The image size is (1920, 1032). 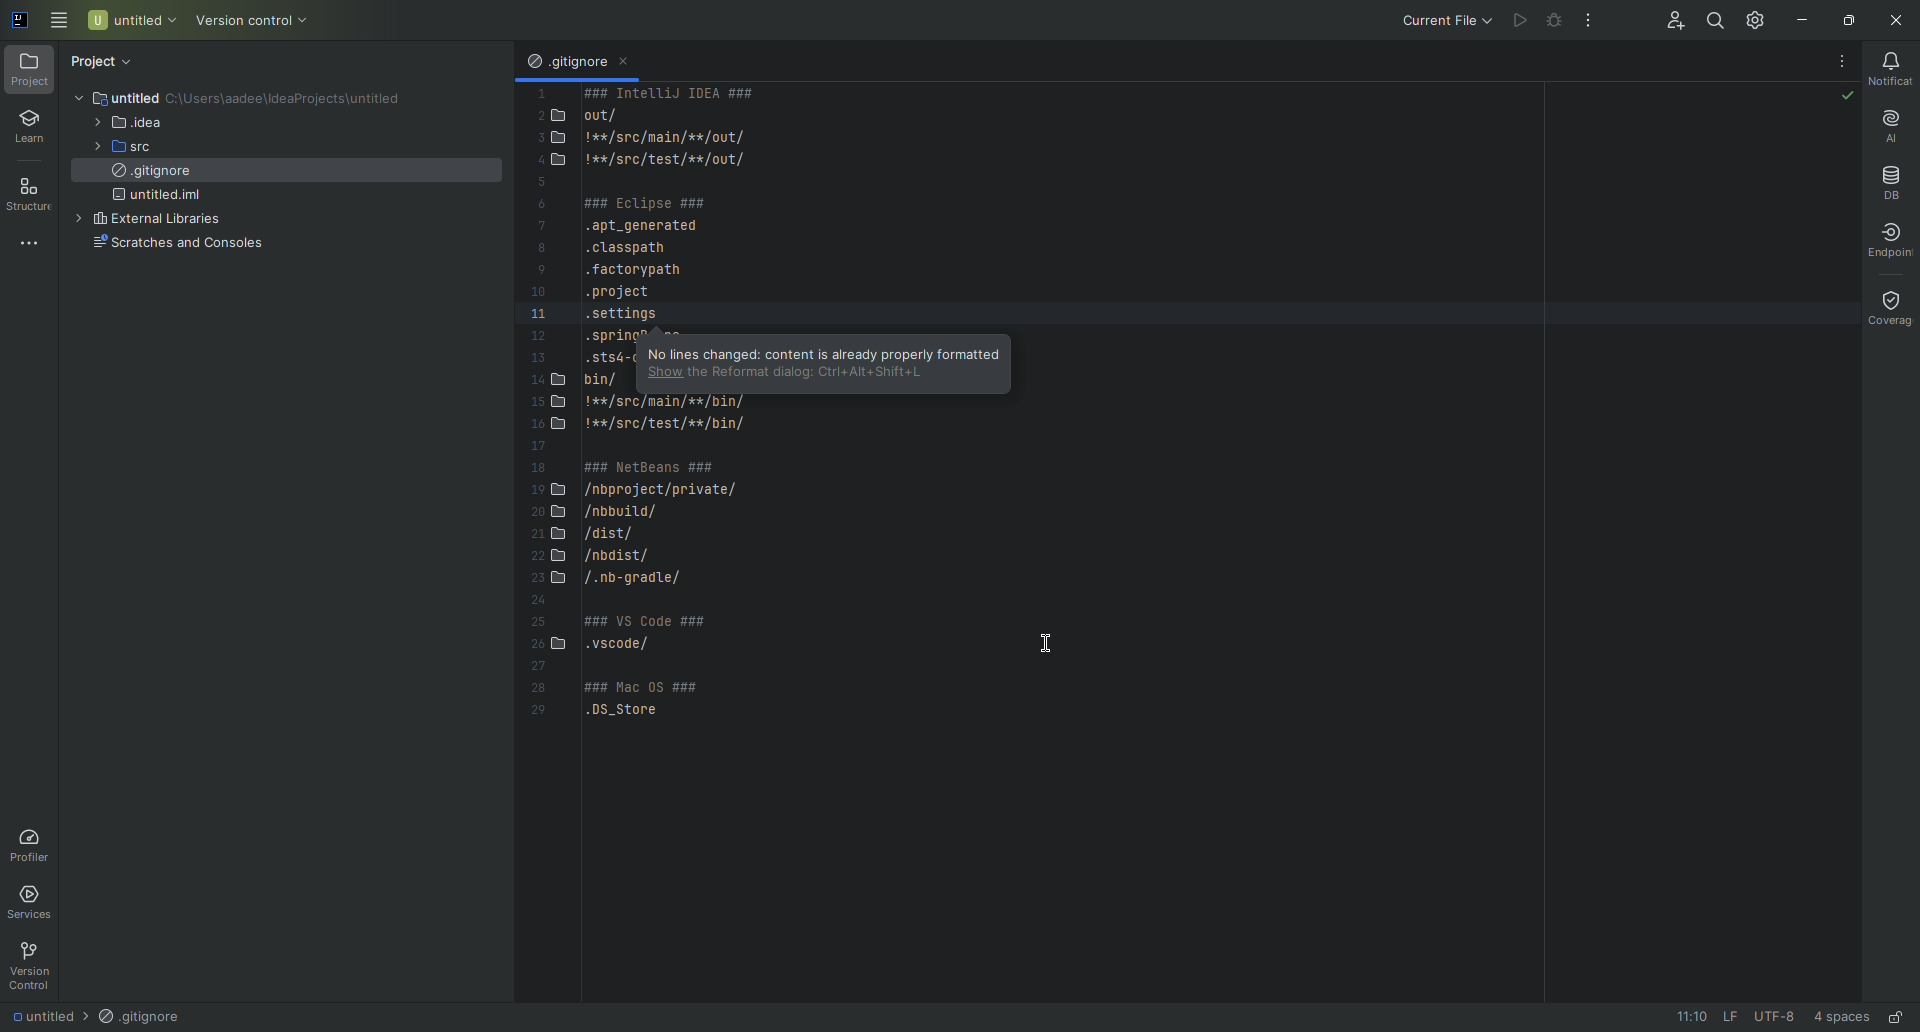 What do you see at coordinates (1682, 1017) in the screenshot?
I see `go to line 11:10` at bounding box center [1682, 1017].